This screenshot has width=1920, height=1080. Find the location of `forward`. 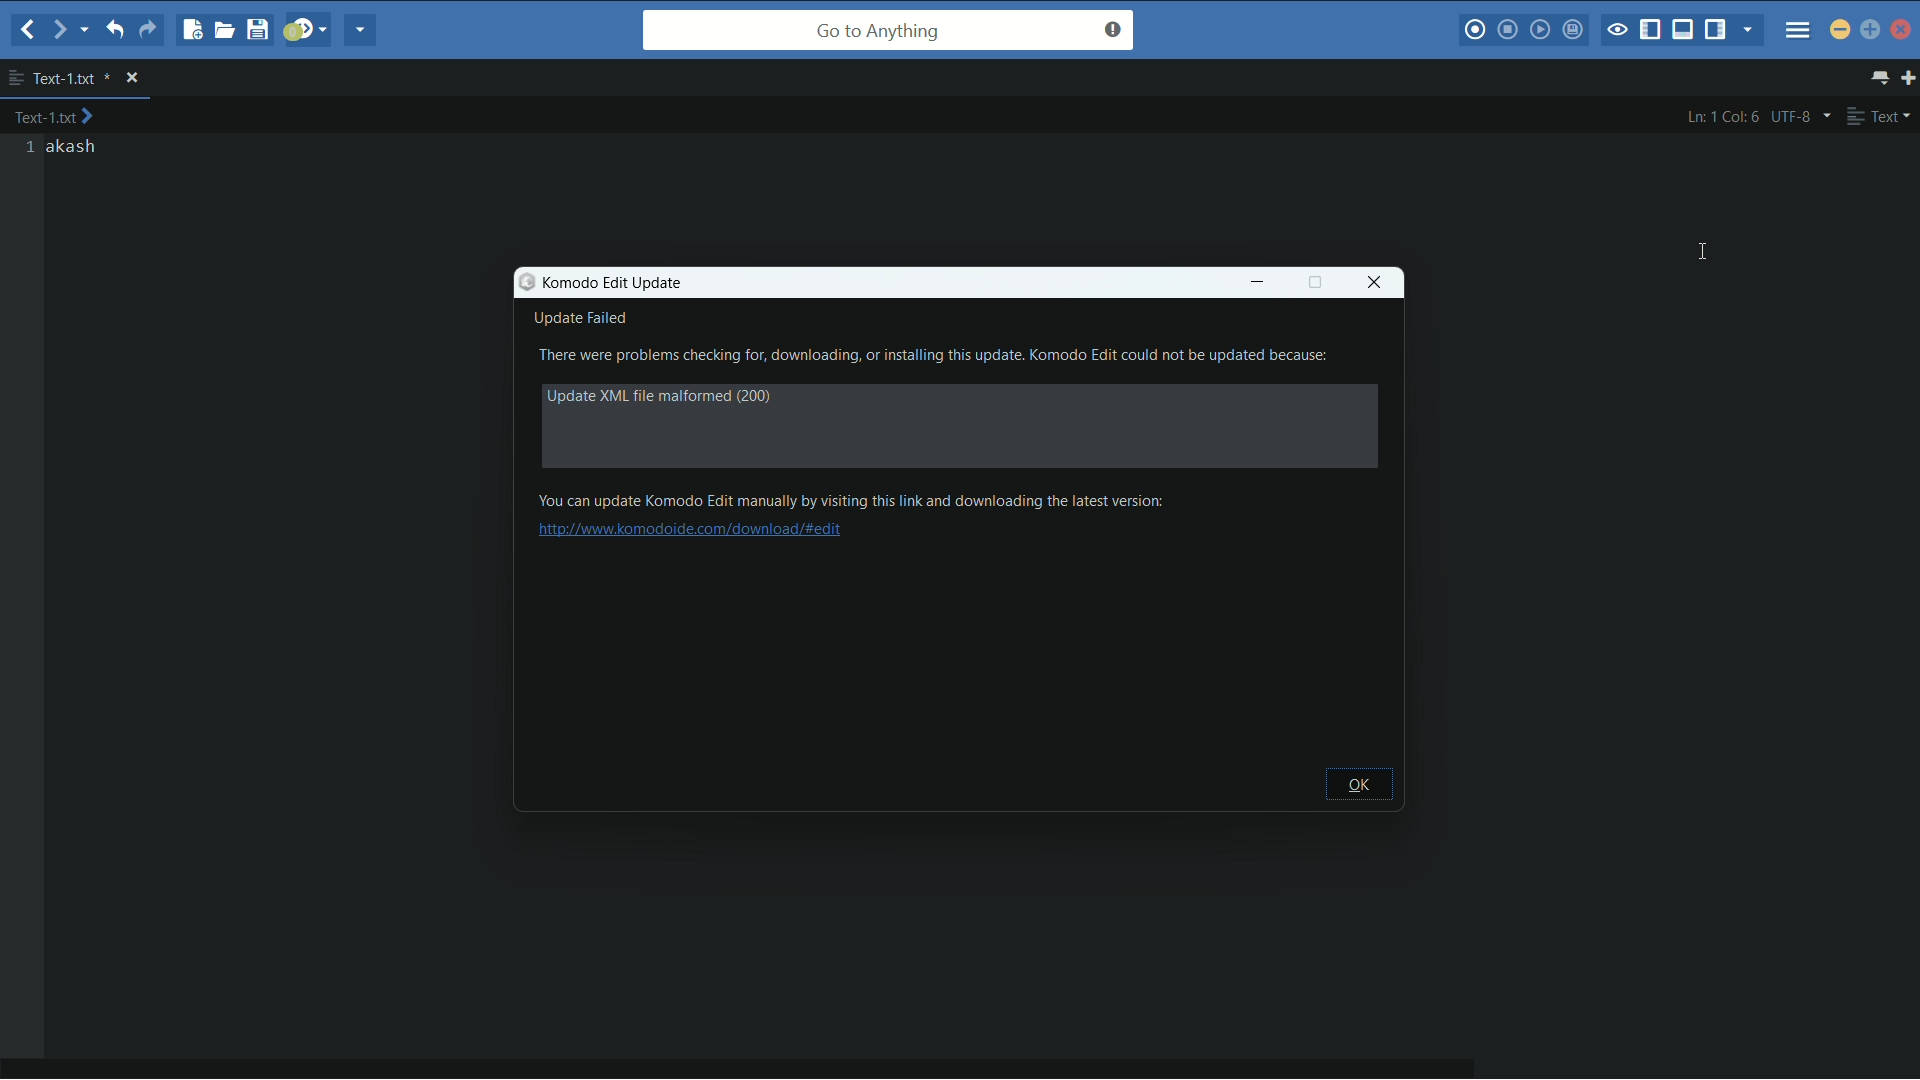

forward is located at coordinates (59, 31).